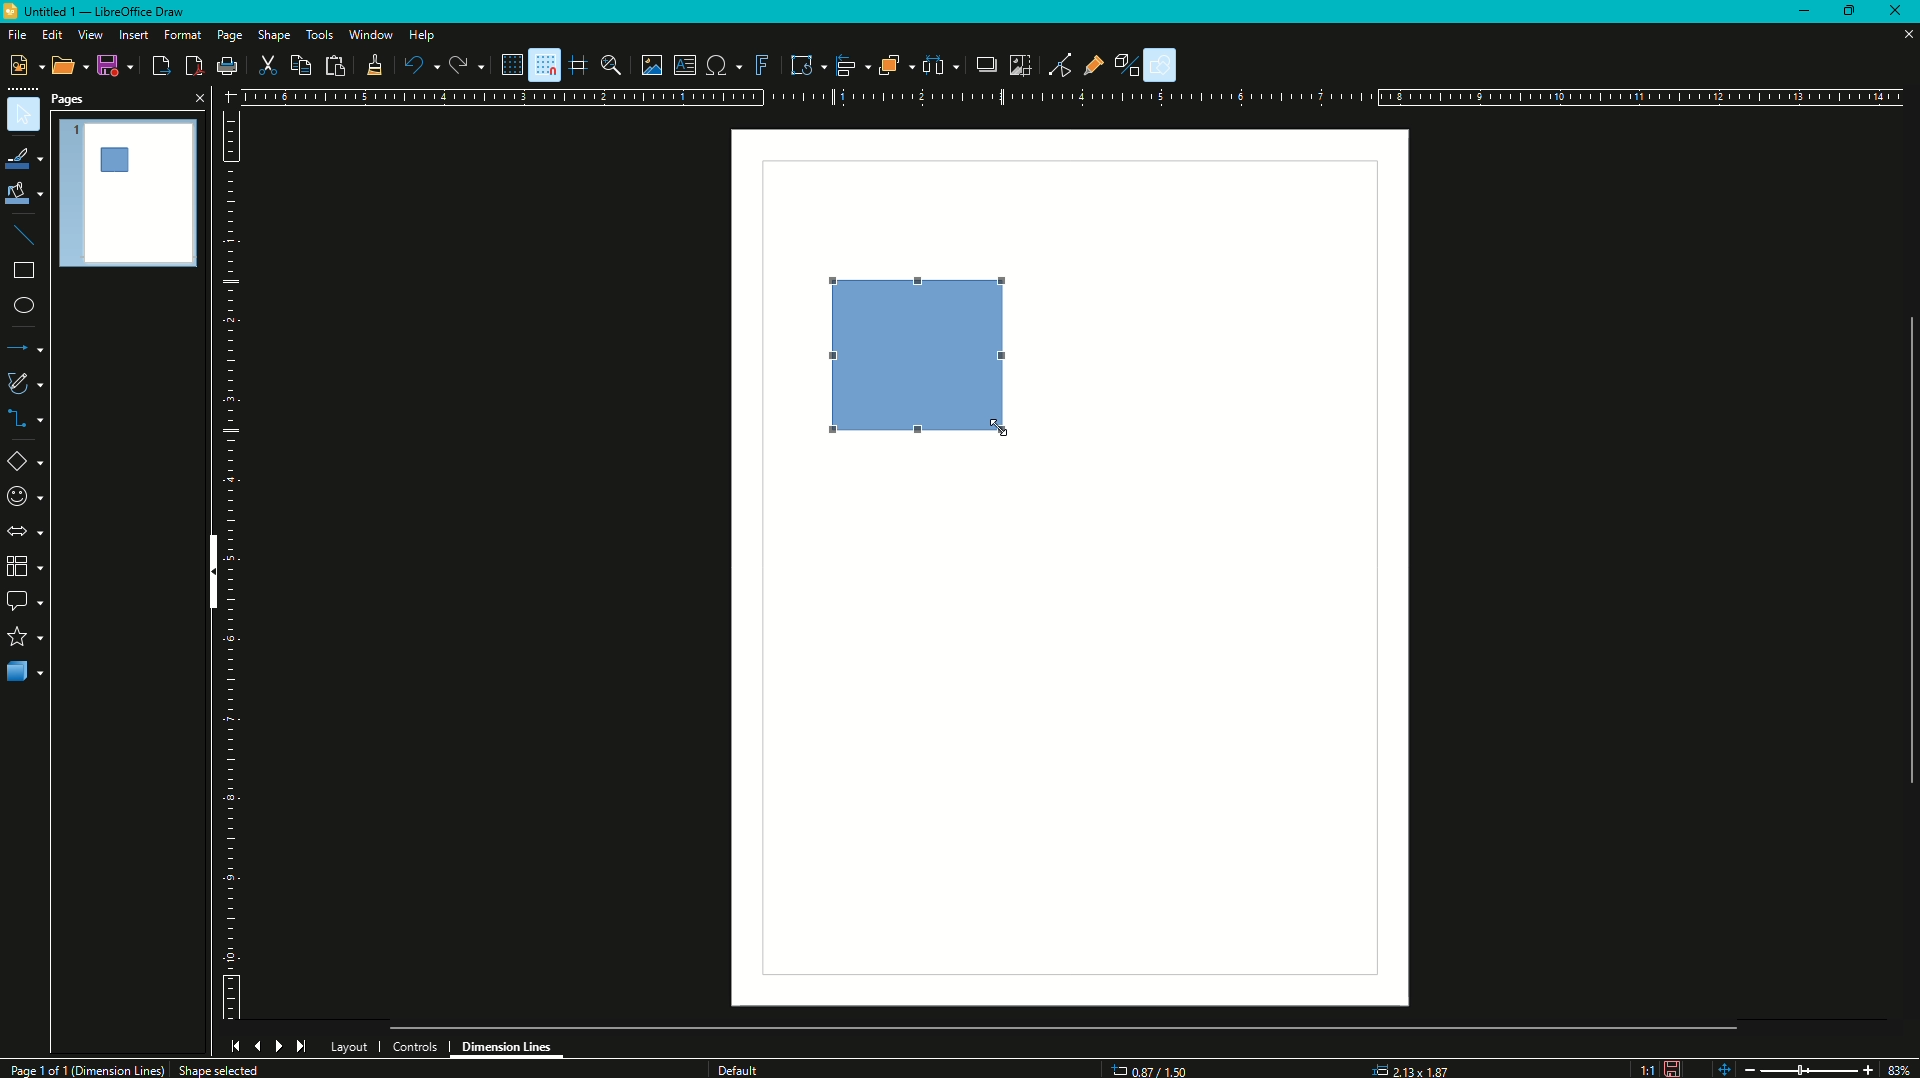 This screenshot has width=1920, height=1078. What do you see at coordinates (25, 235) in the screenshot?
I see `Lines` at bounding box center [25, 235].